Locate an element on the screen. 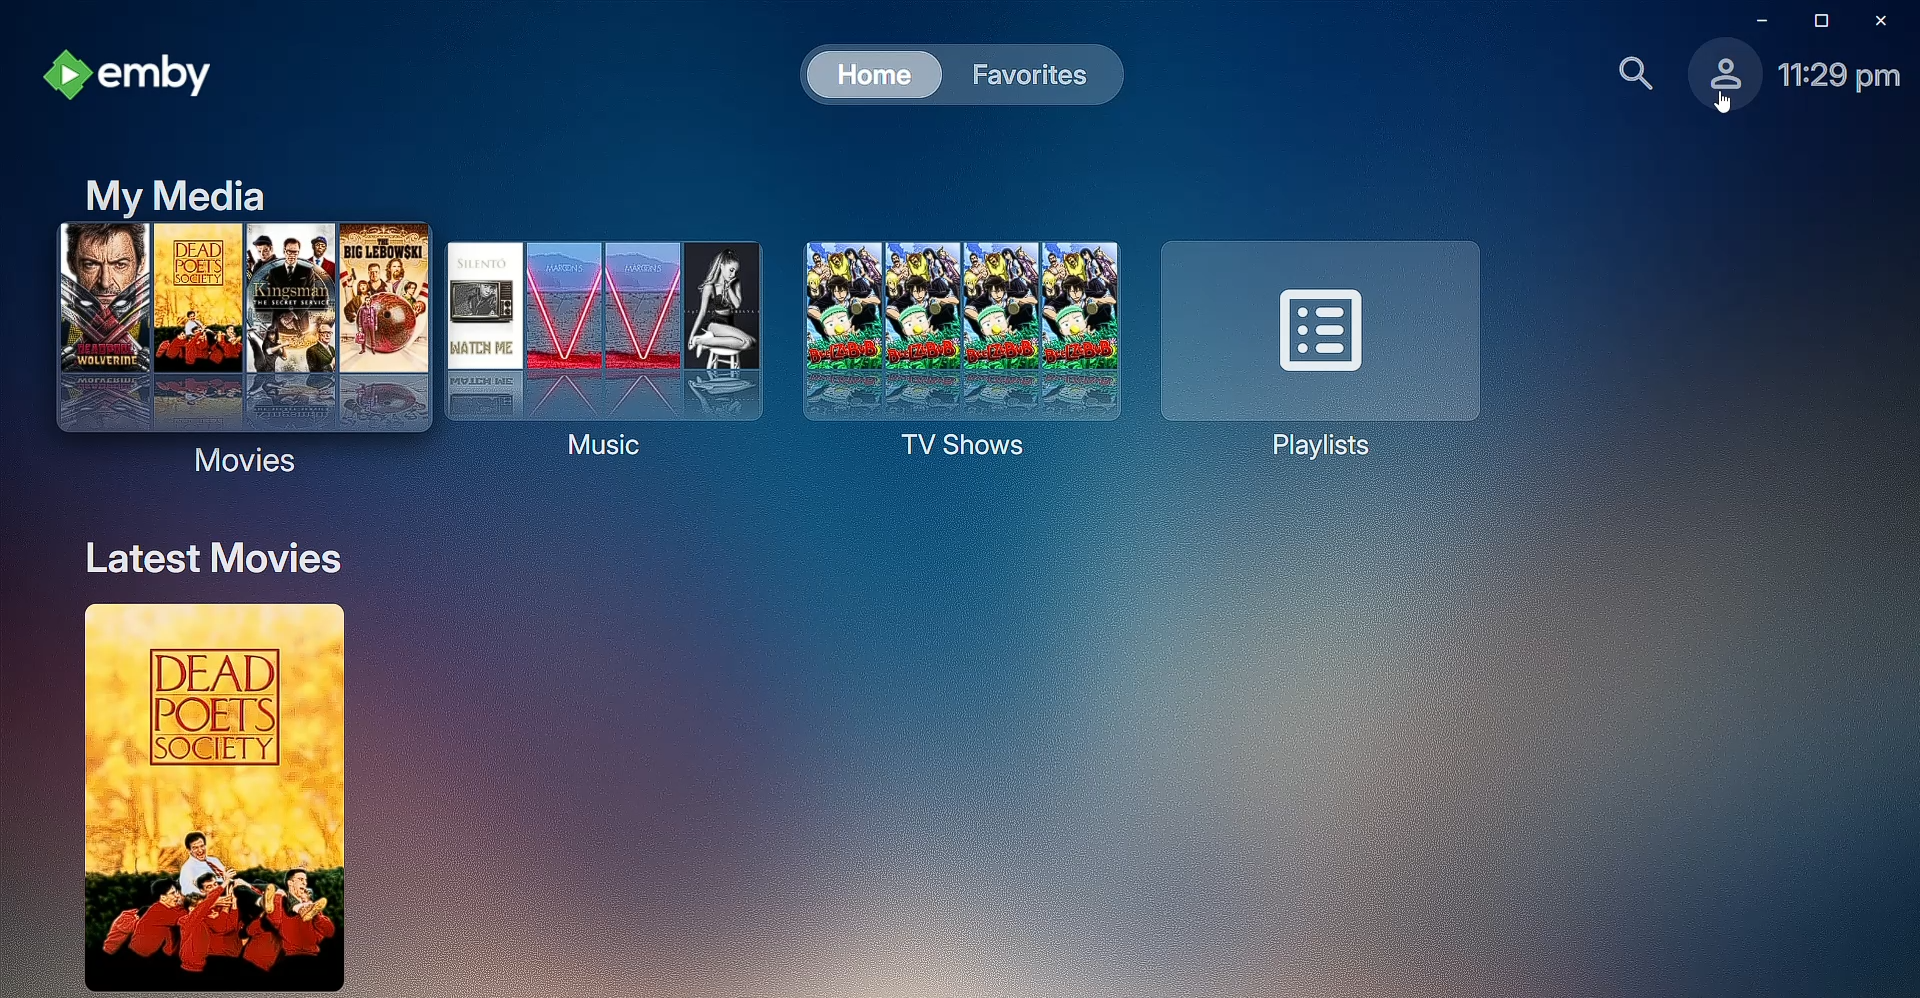 This screenshot has width=1920, height=998. Latest Movies is located at coordinates (225, 558).